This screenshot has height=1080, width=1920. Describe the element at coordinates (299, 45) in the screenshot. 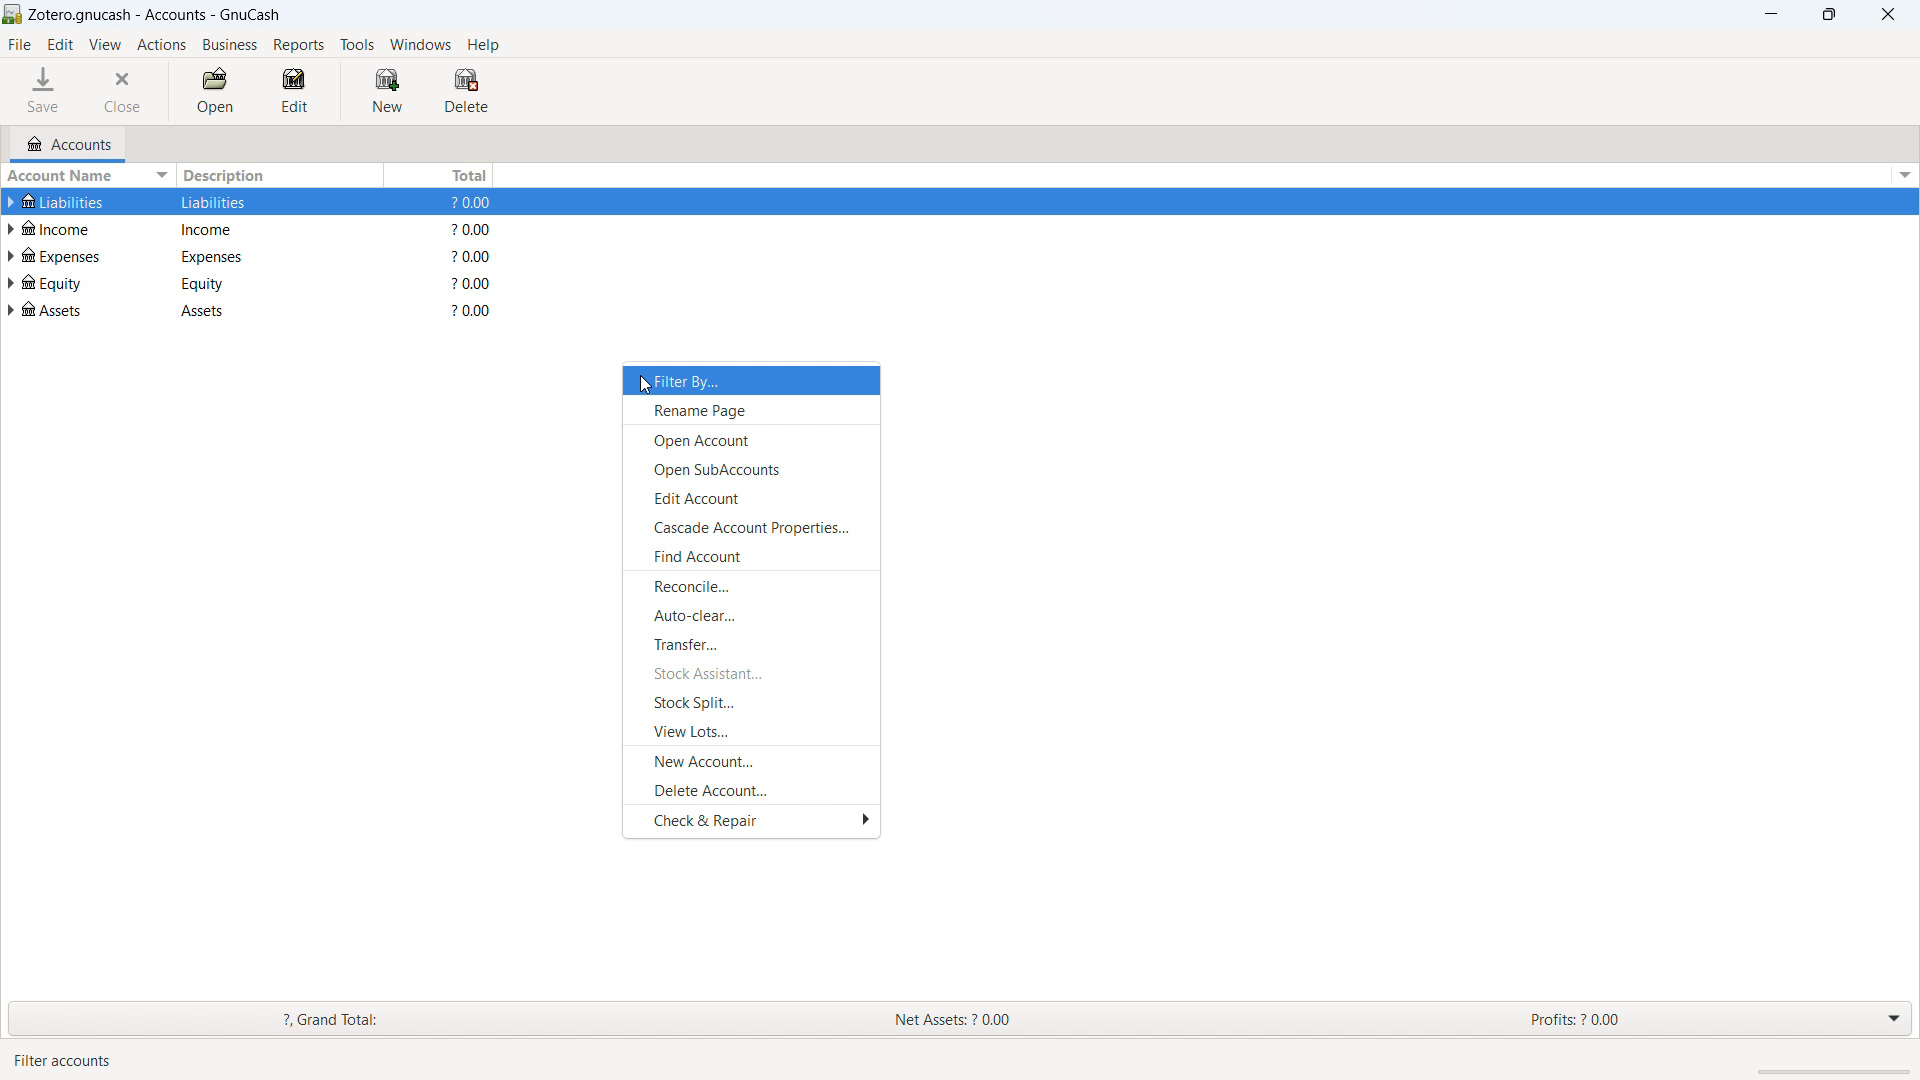

I see `reports` at that location.